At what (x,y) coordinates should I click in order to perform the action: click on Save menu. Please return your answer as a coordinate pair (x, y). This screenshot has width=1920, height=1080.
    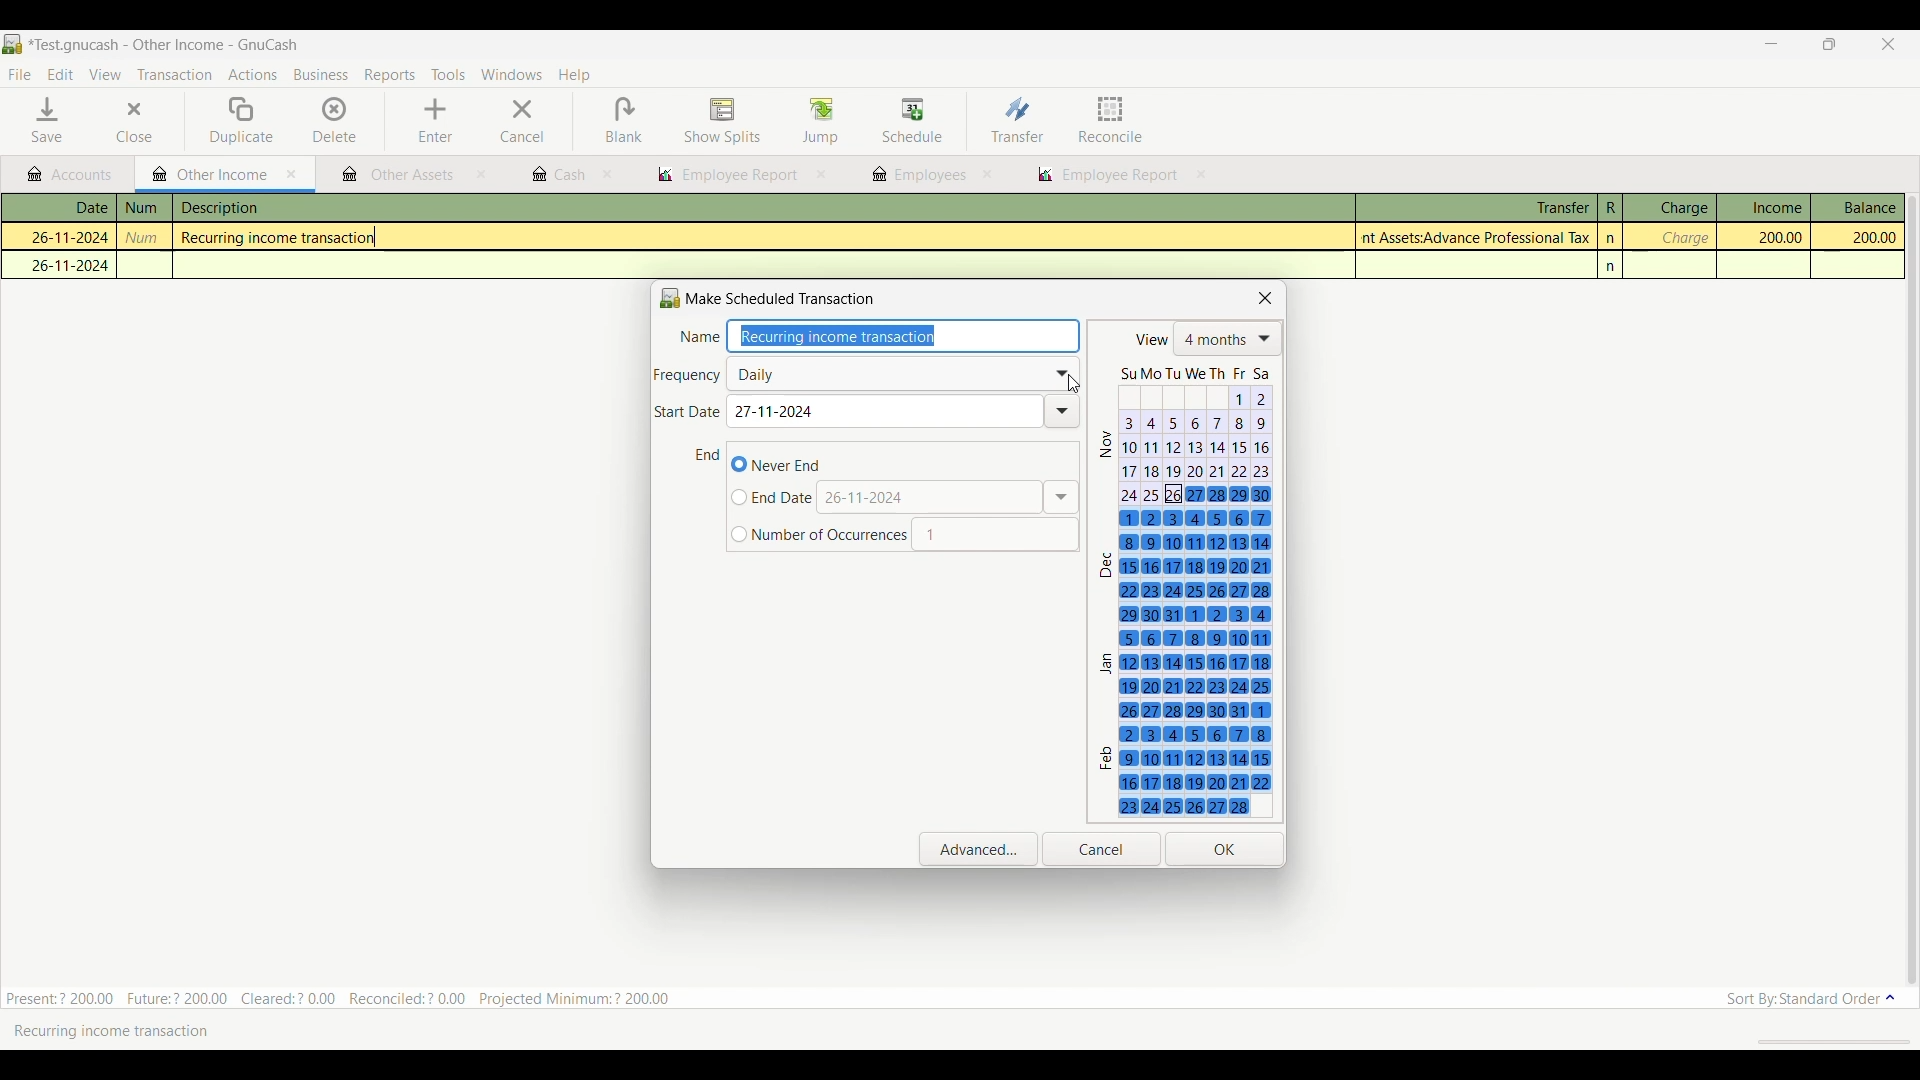
    Looking at the image, I should click on (49, 120).